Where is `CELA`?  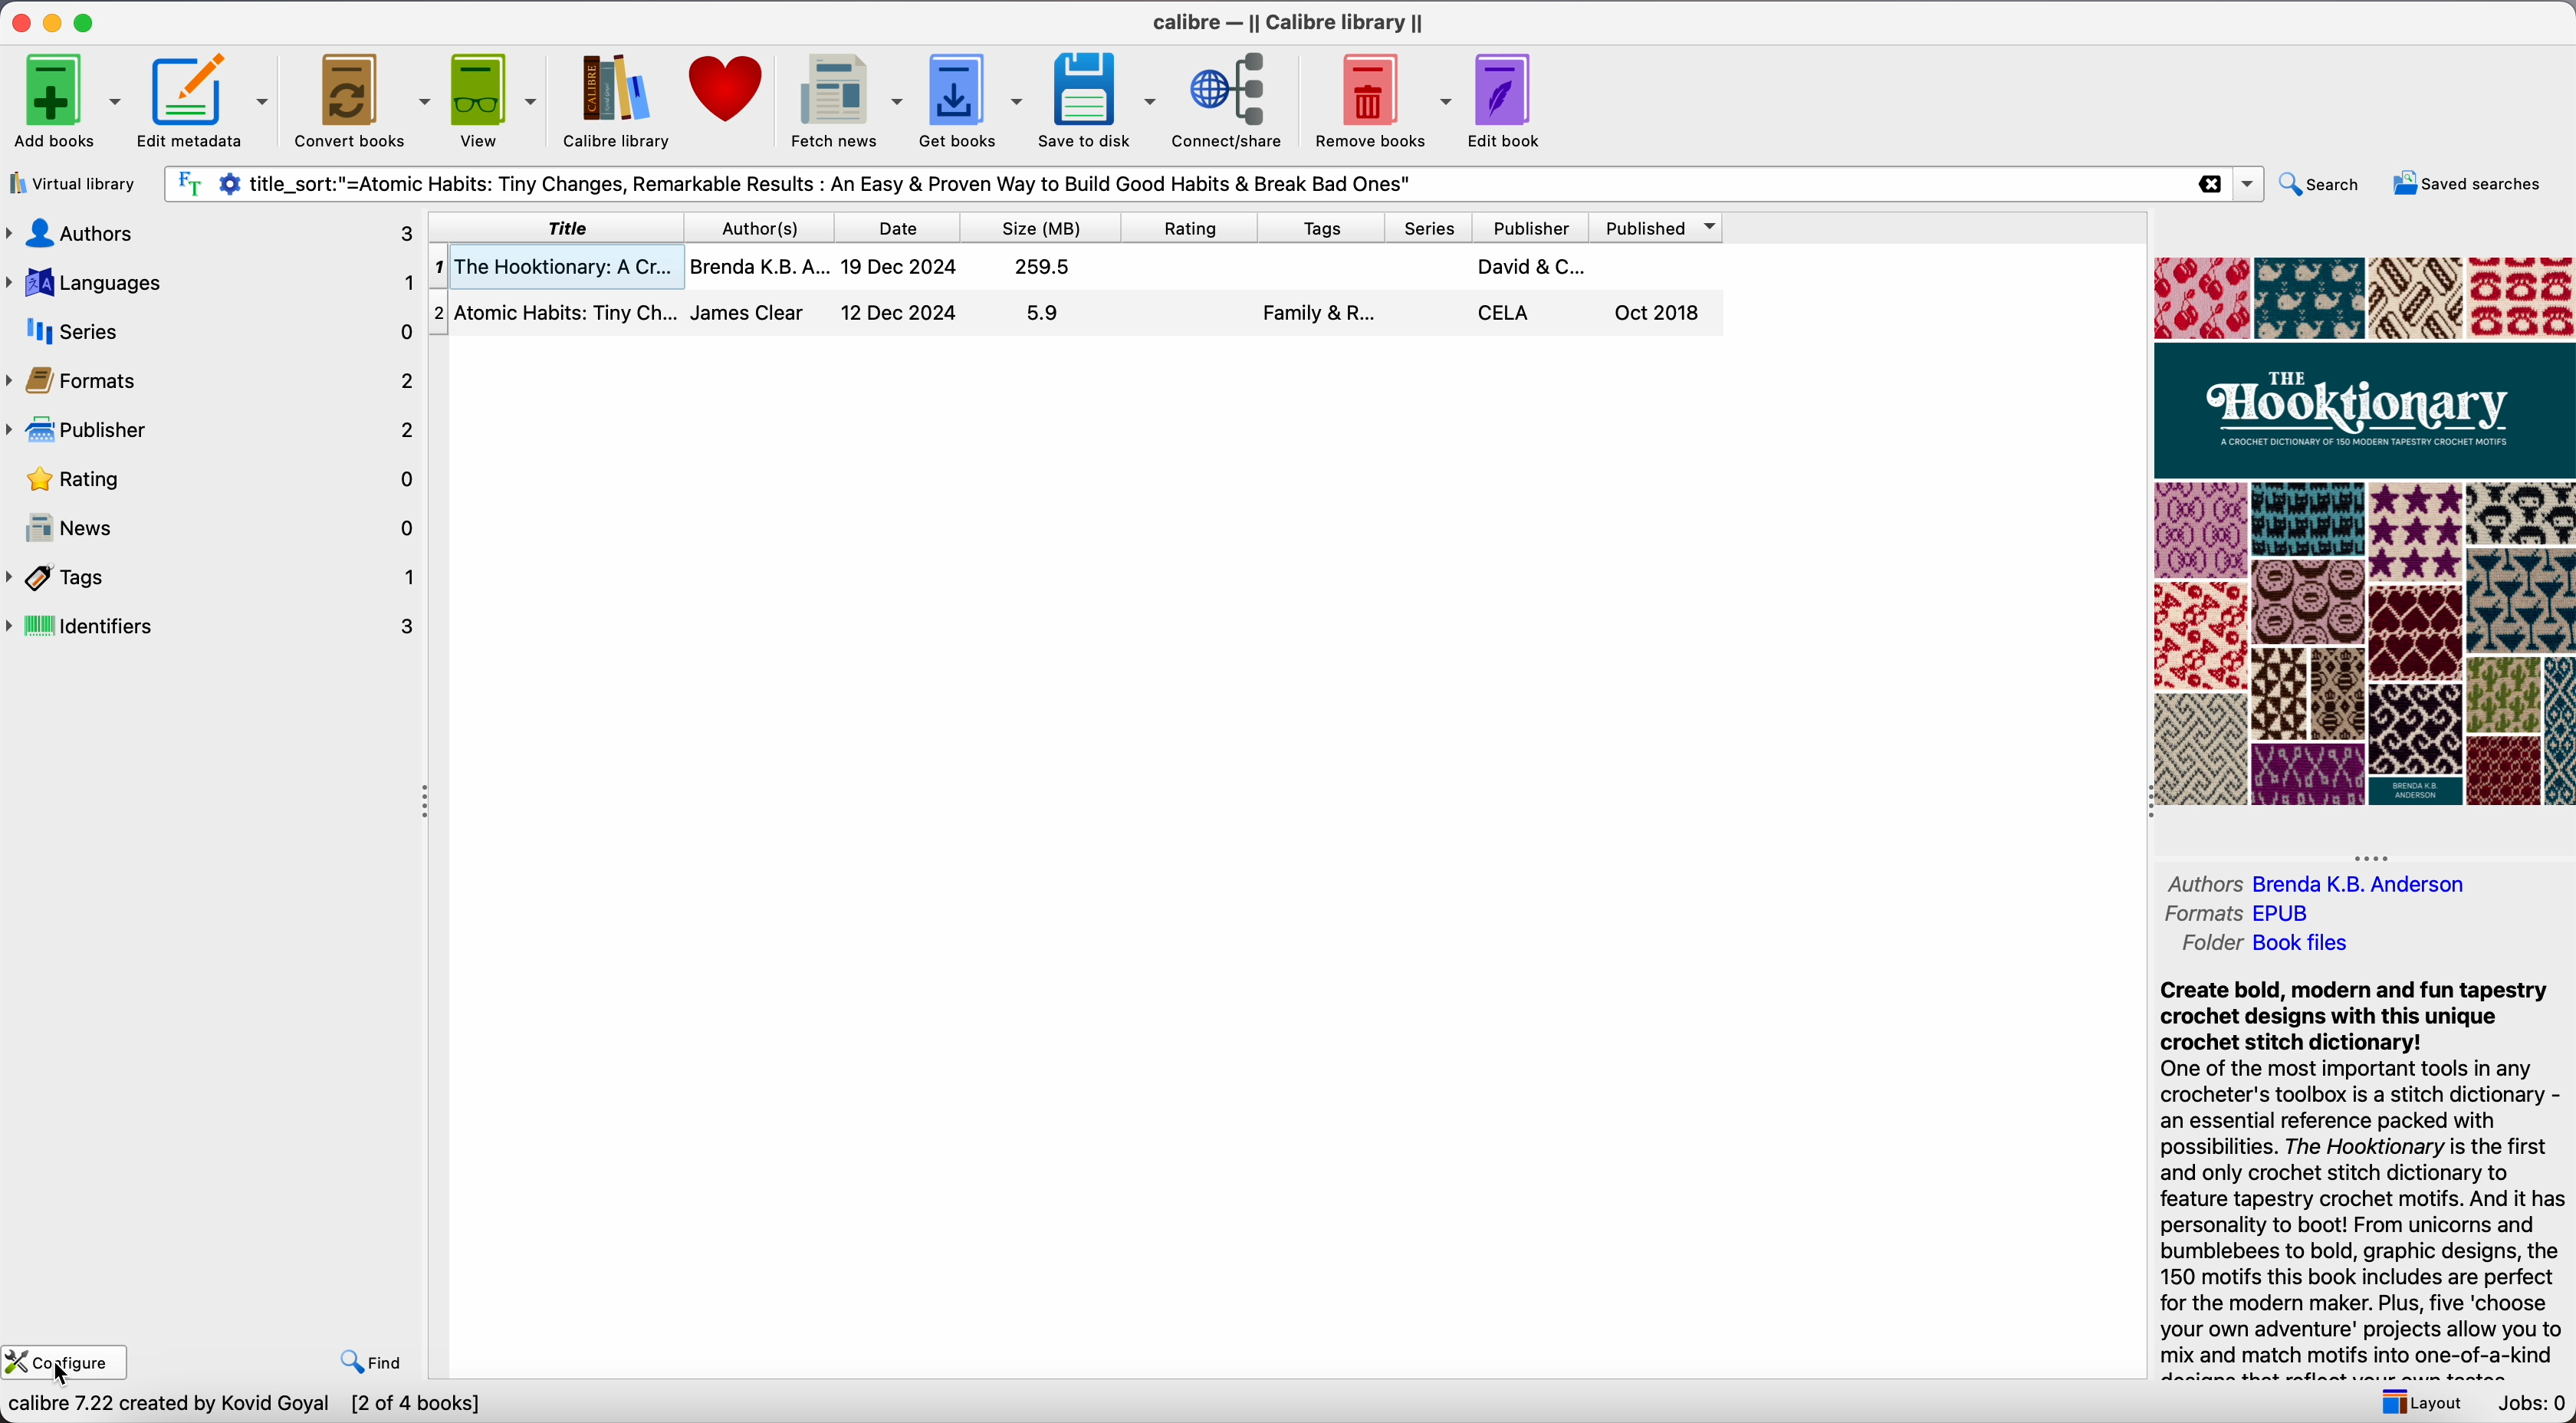
CELA is located at coordinates (1506, 313).